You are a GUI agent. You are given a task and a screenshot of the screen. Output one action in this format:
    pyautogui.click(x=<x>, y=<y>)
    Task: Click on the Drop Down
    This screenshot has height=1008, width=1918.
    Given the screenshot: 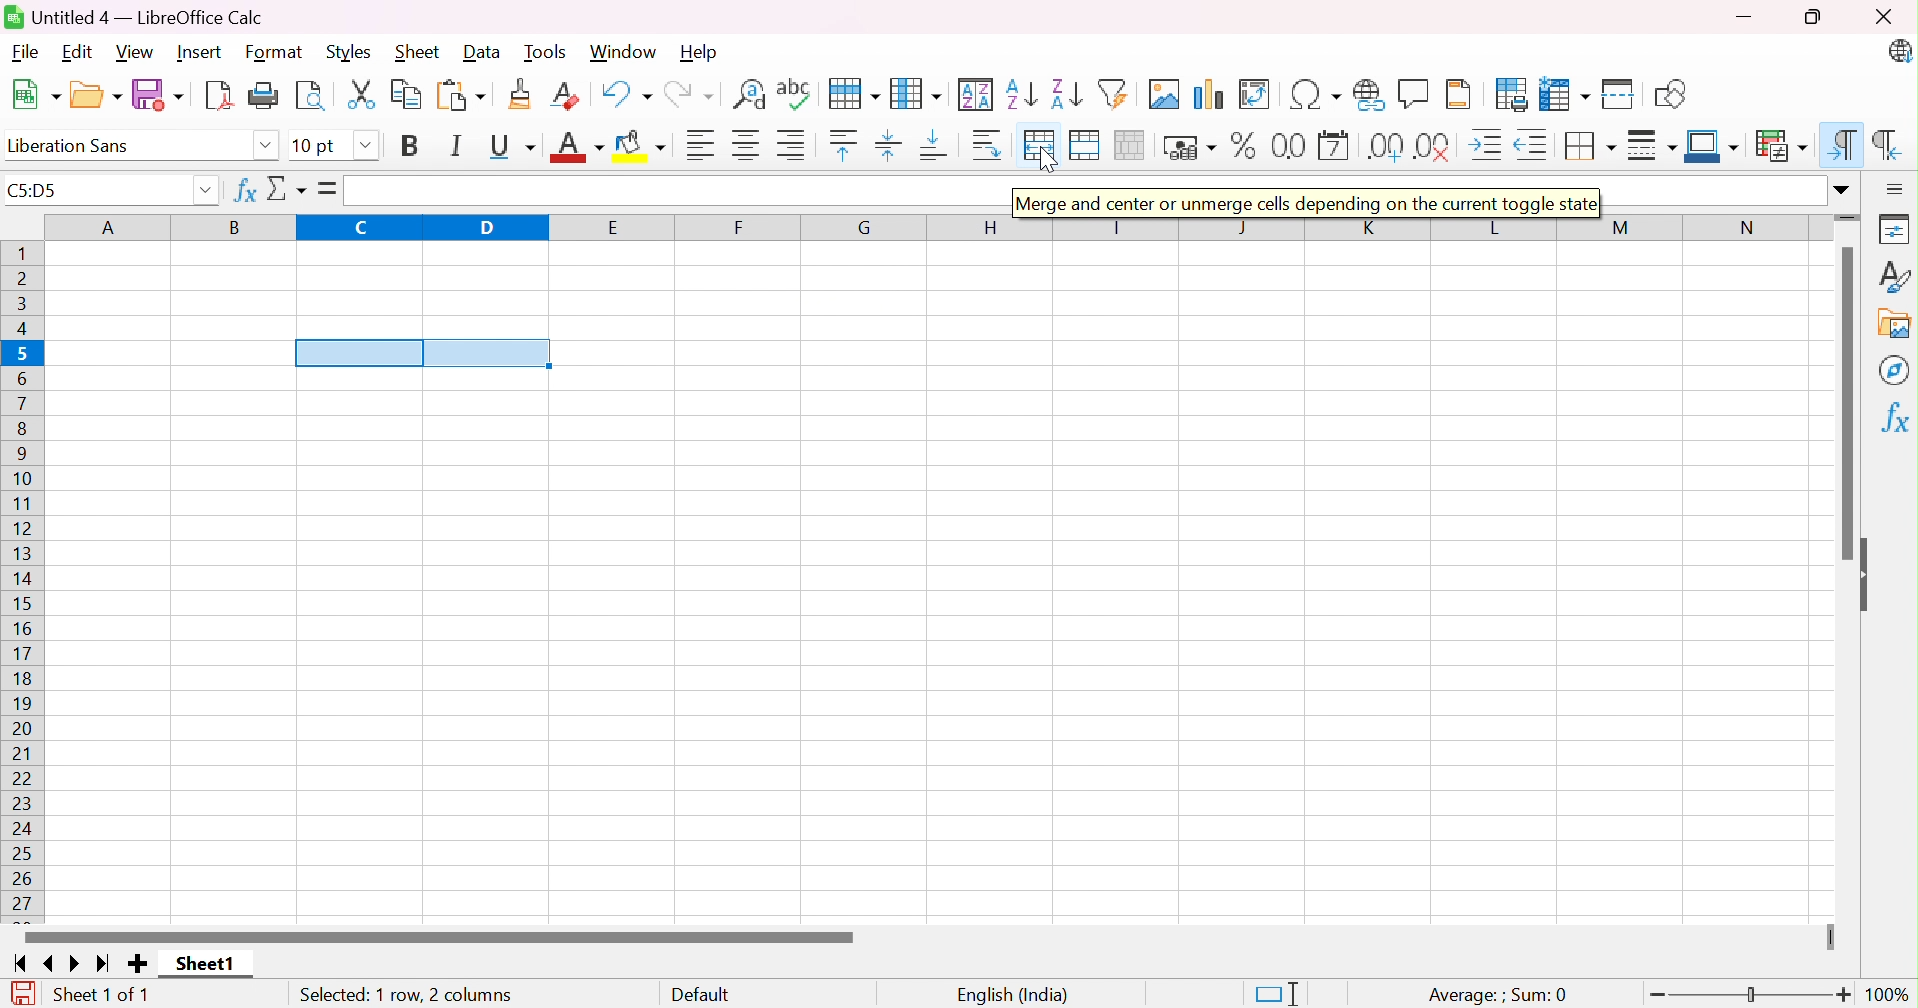 What is the action you would take?
    pyautogui.click(x=365, y=143)
    